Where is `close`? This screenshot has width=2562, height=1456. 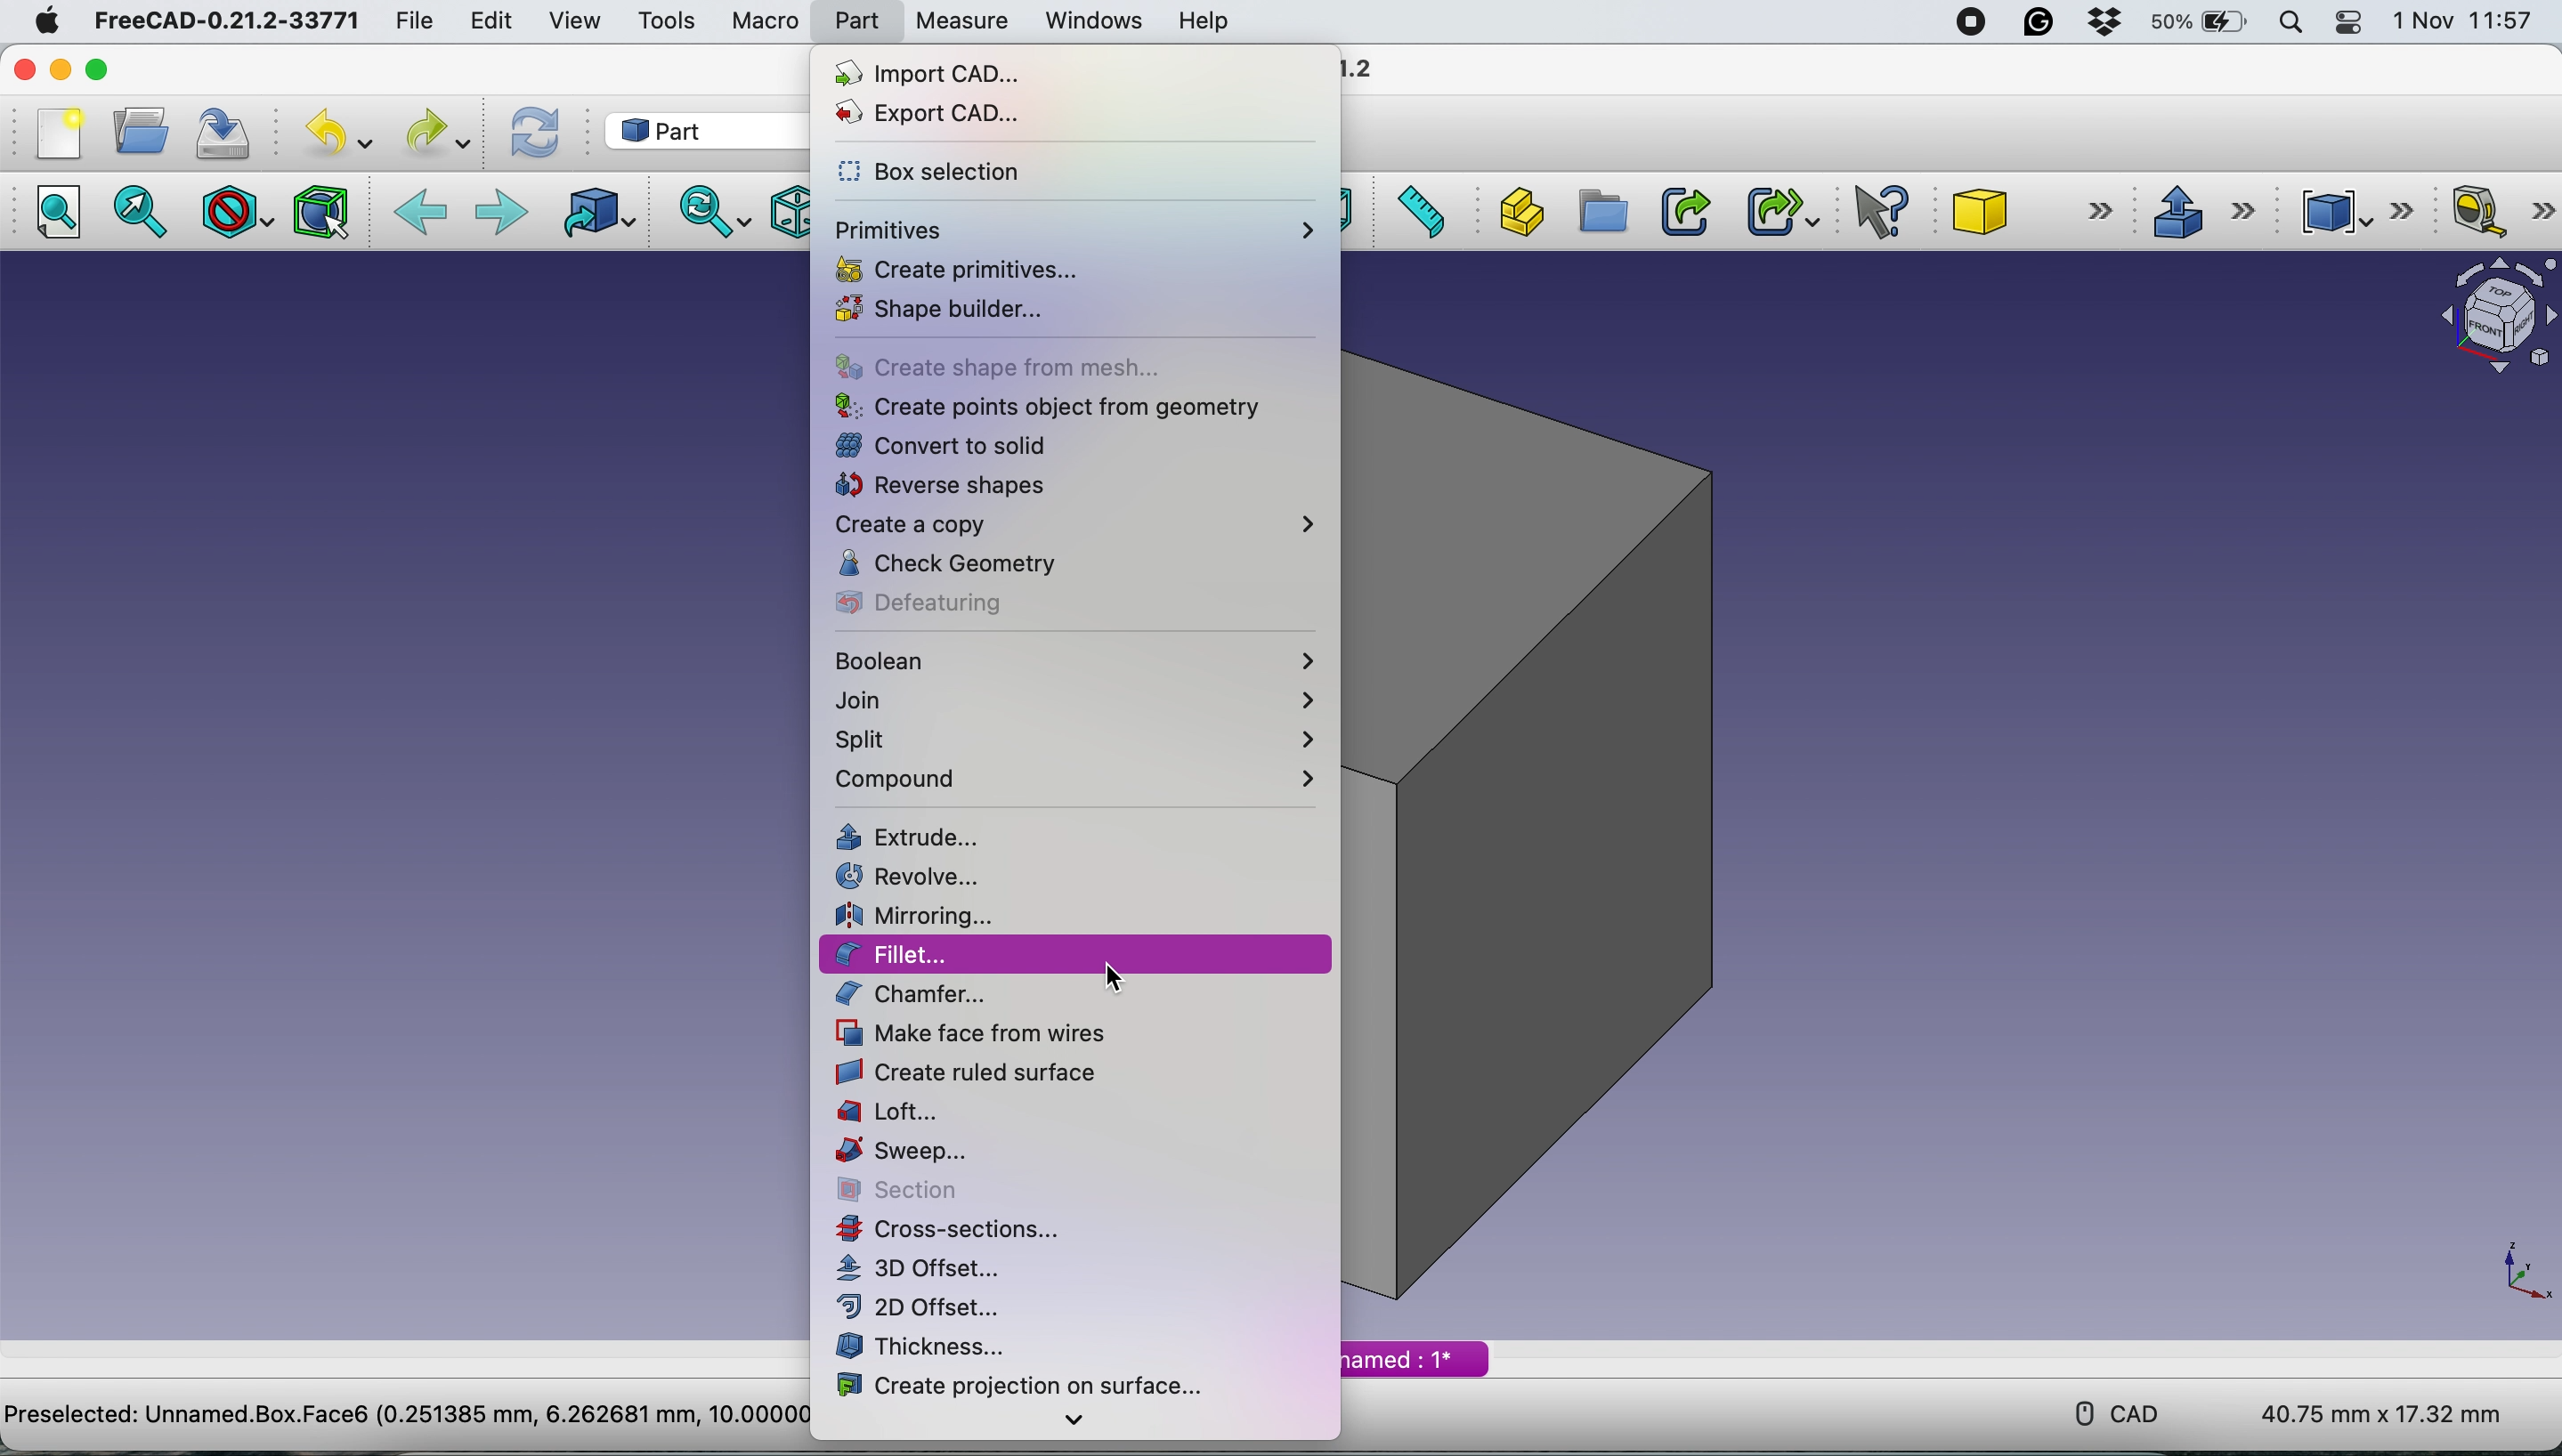 close is located at coordinates (25, 70).